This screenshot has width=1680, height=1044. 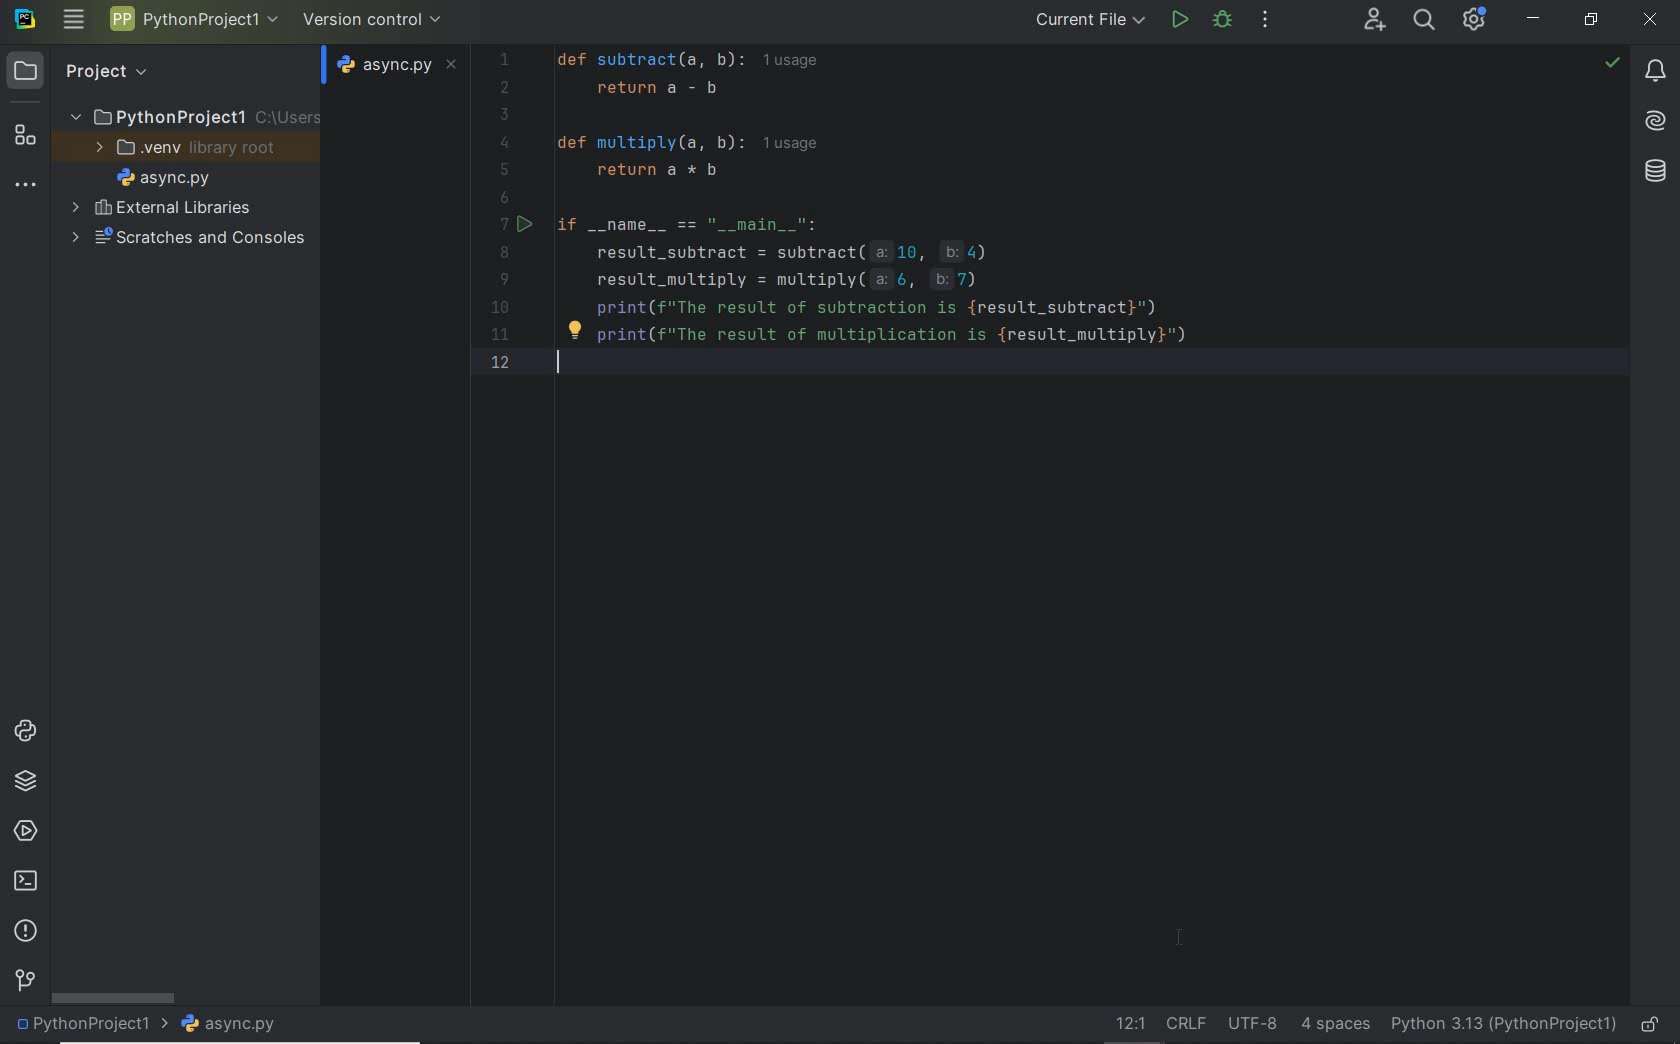 I want to click on run, so click(x=1179, y=22).